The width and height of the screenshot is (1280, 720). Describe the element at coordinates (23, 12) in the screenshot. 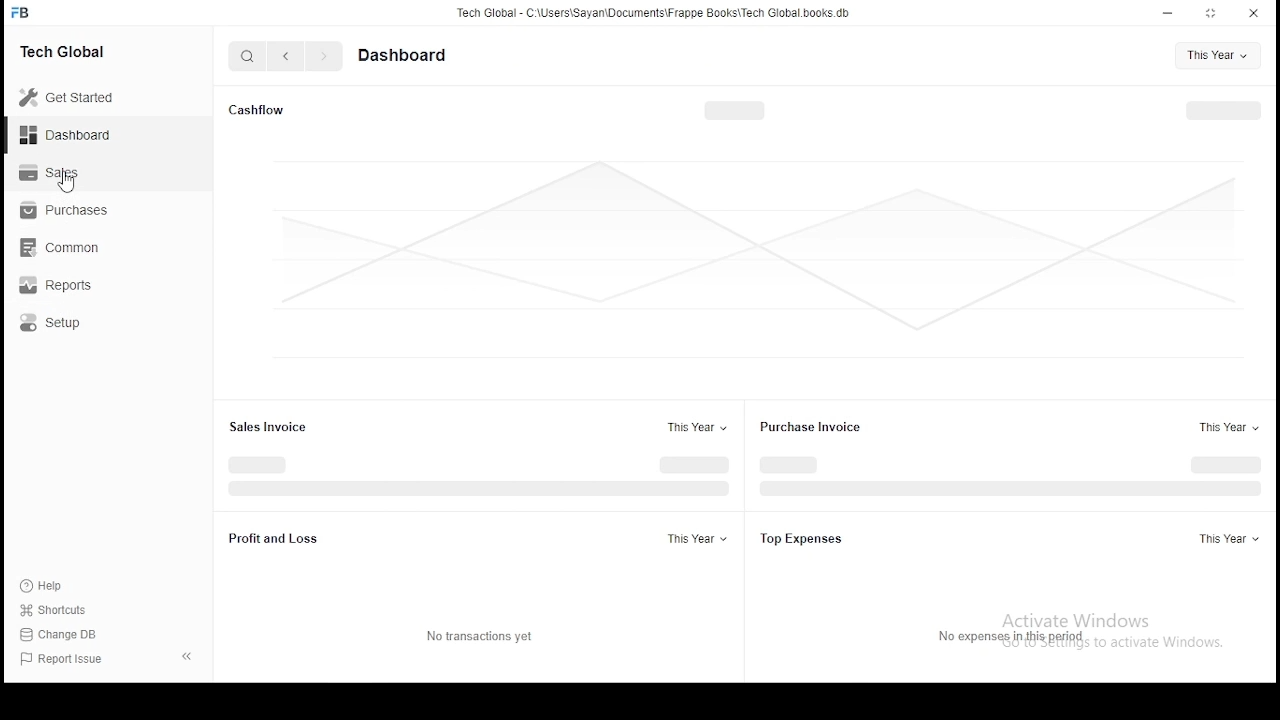

I see `icon` at that location.